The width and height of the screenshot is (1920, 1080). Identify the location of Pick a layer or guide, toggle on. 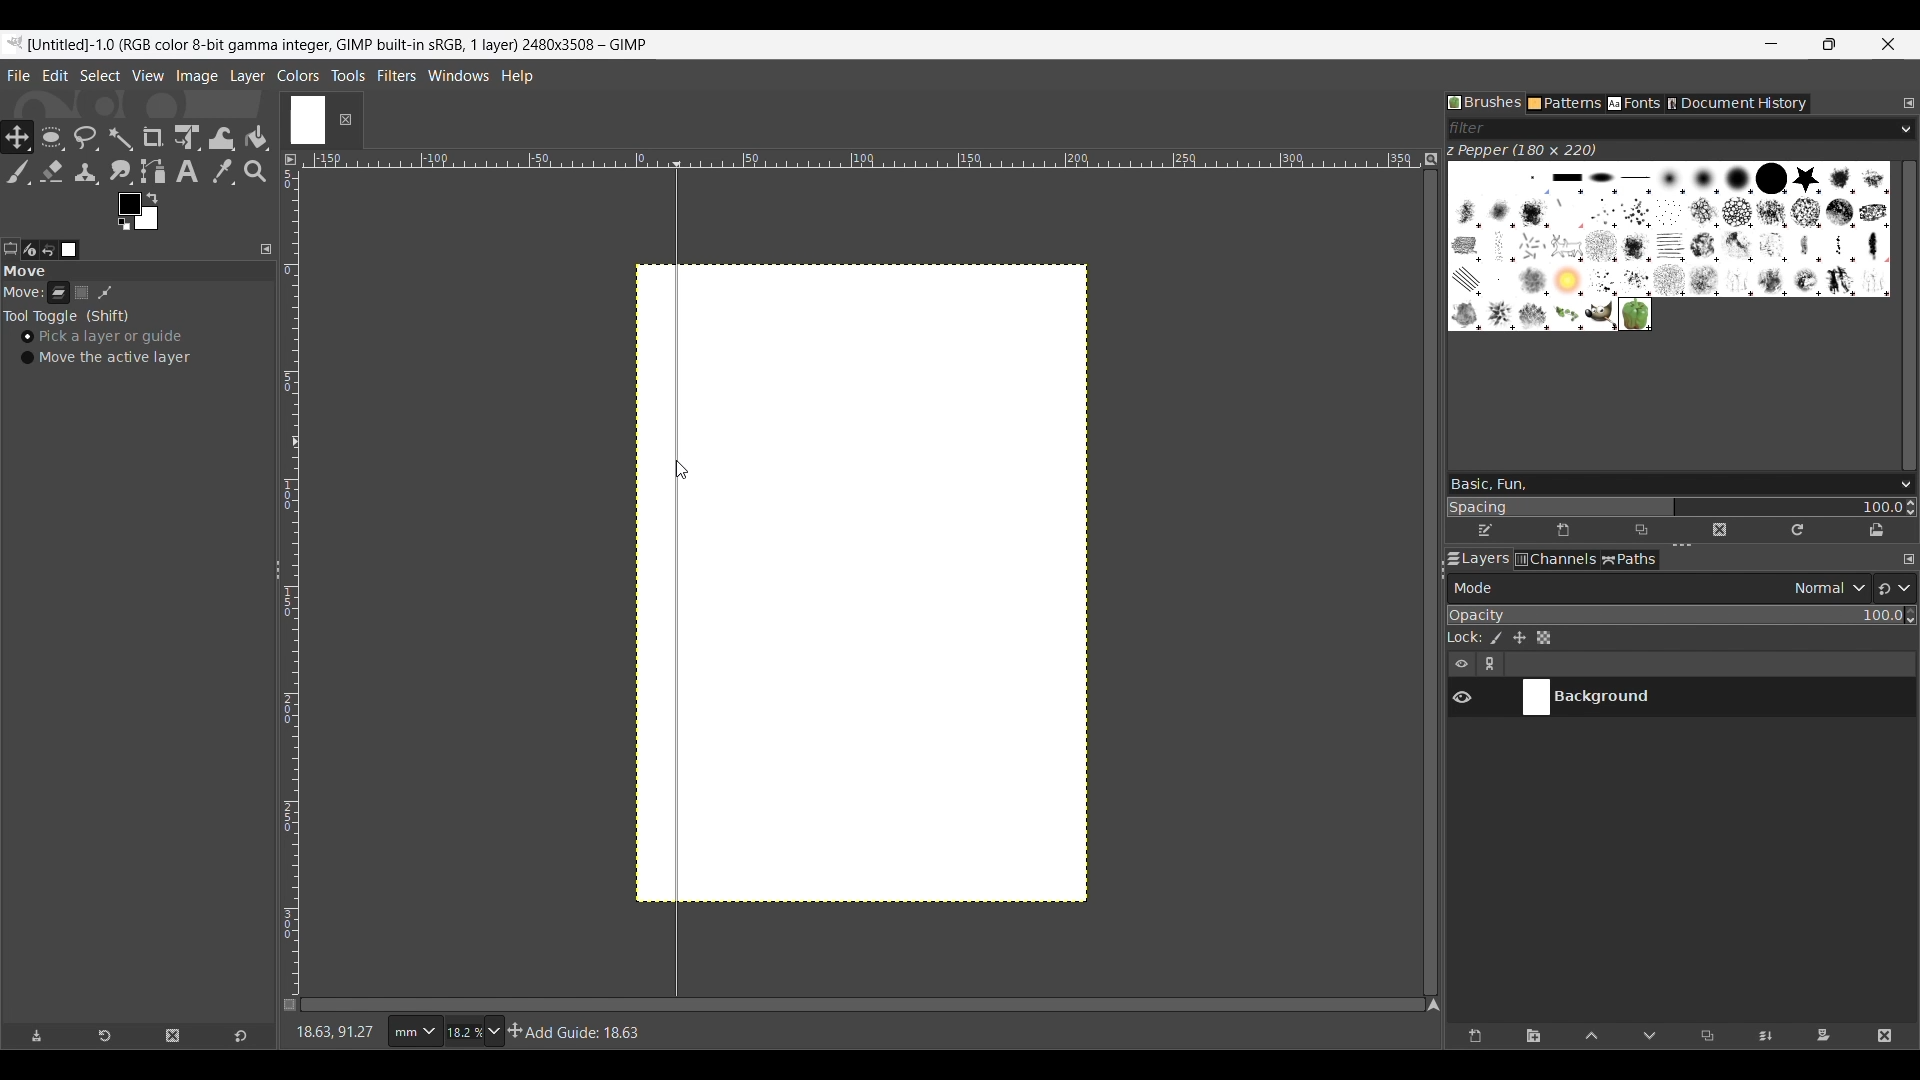
(102, 337).